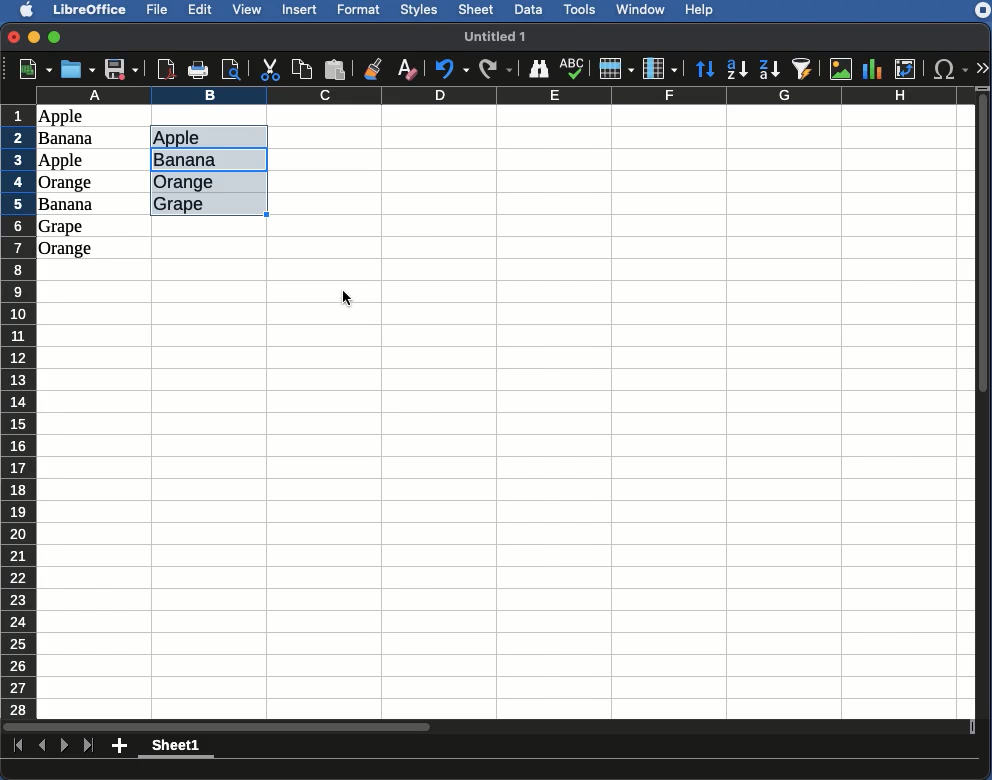  What do you see at coordinates (573, 69) in the screenshot?
I see `Spell check` at bounding box center [573, 69].